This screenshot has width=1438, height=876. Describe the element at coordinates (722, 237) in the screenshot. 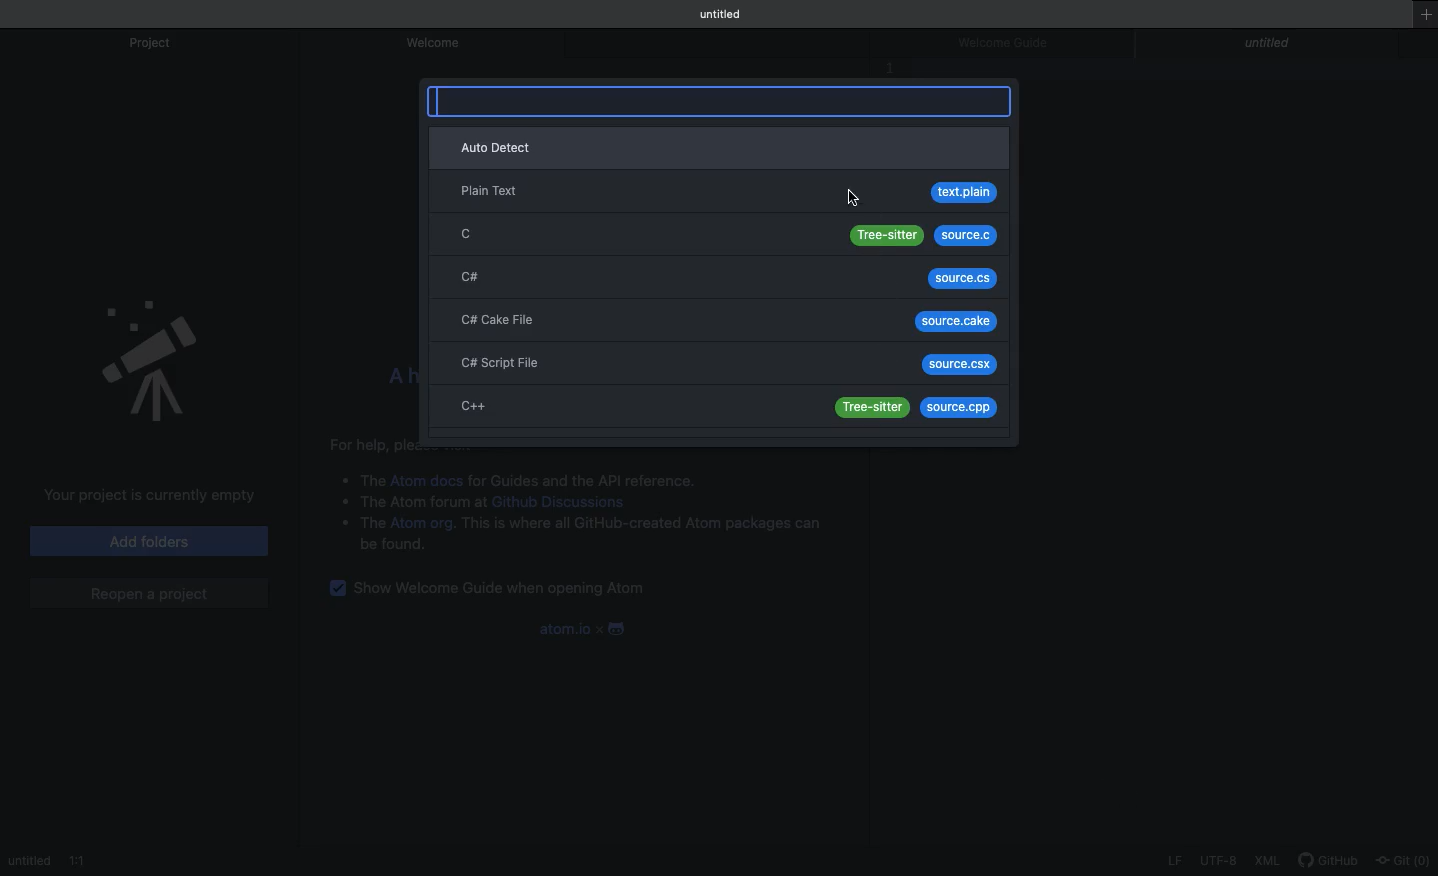

I see `C -coding` at that location.